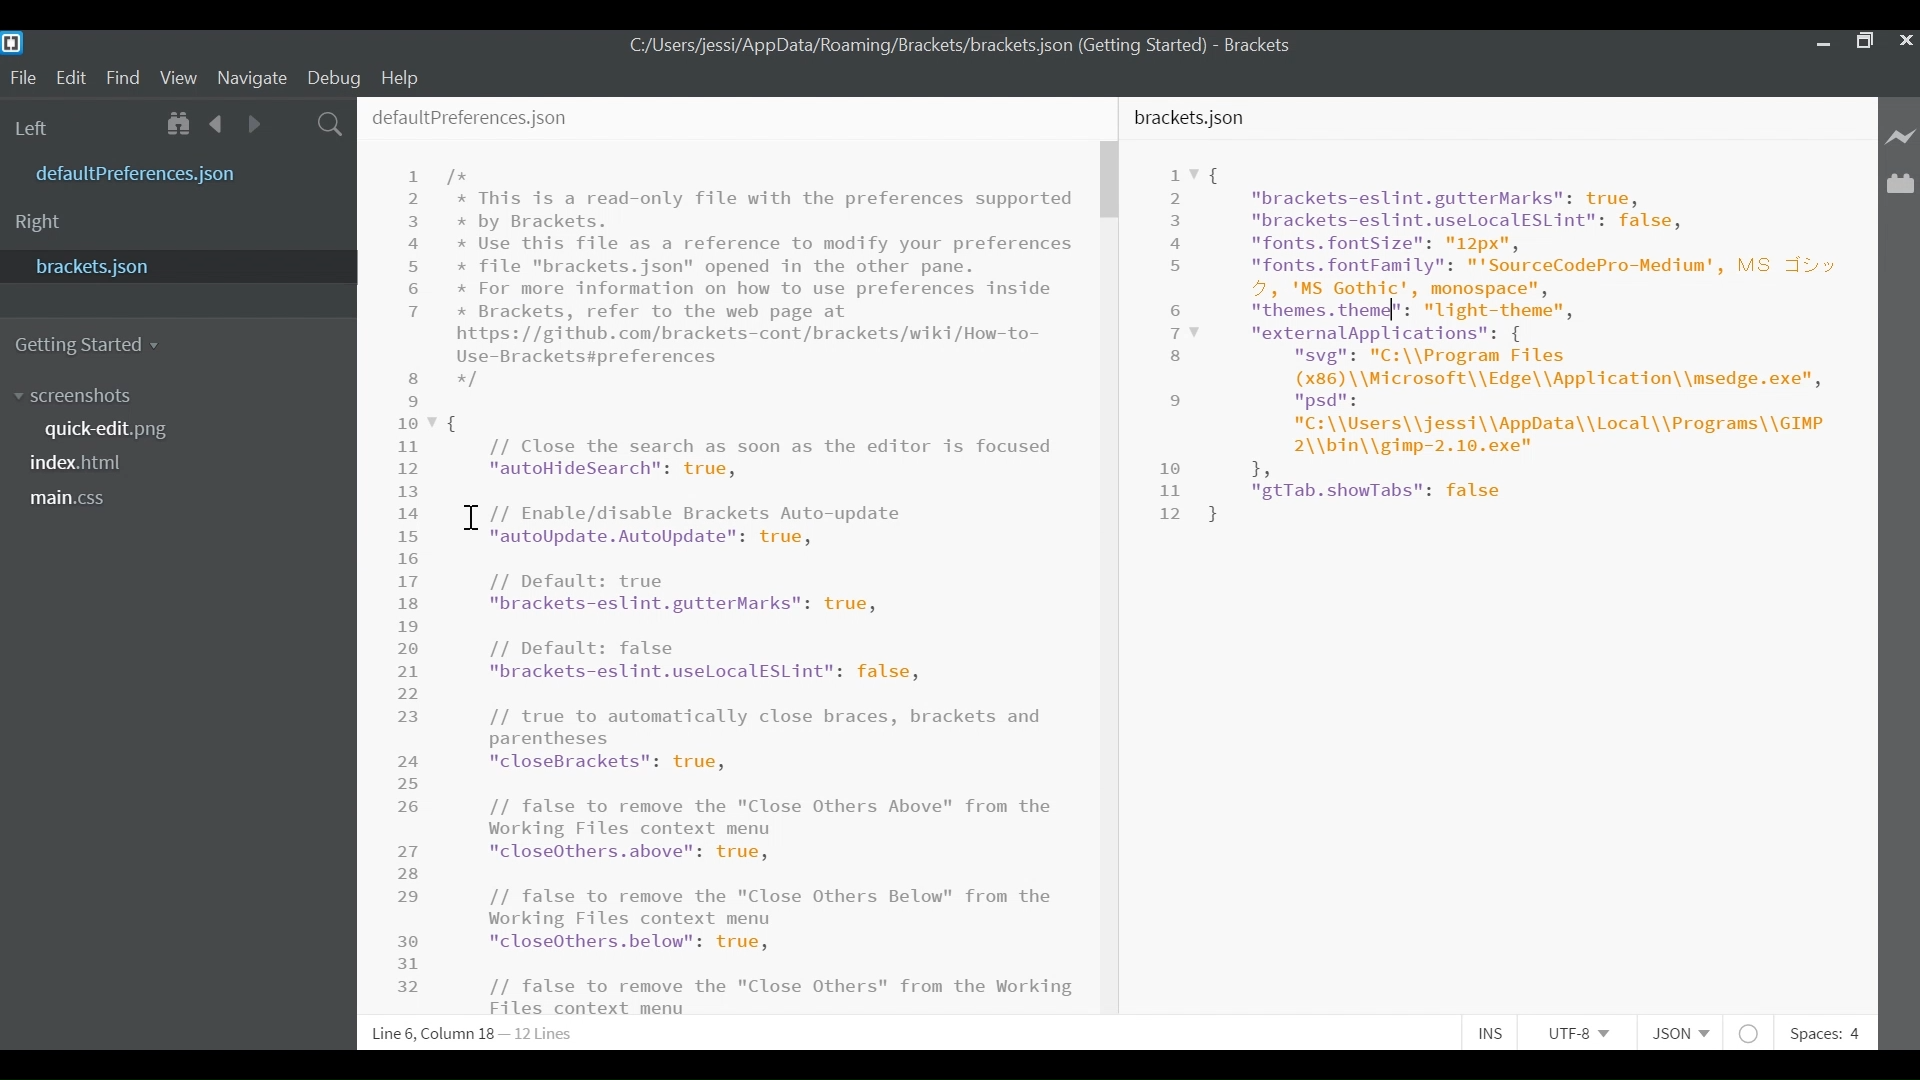 The height and width of the screenshot is (1080, 1920). I want to click on View, so click(179, 77).